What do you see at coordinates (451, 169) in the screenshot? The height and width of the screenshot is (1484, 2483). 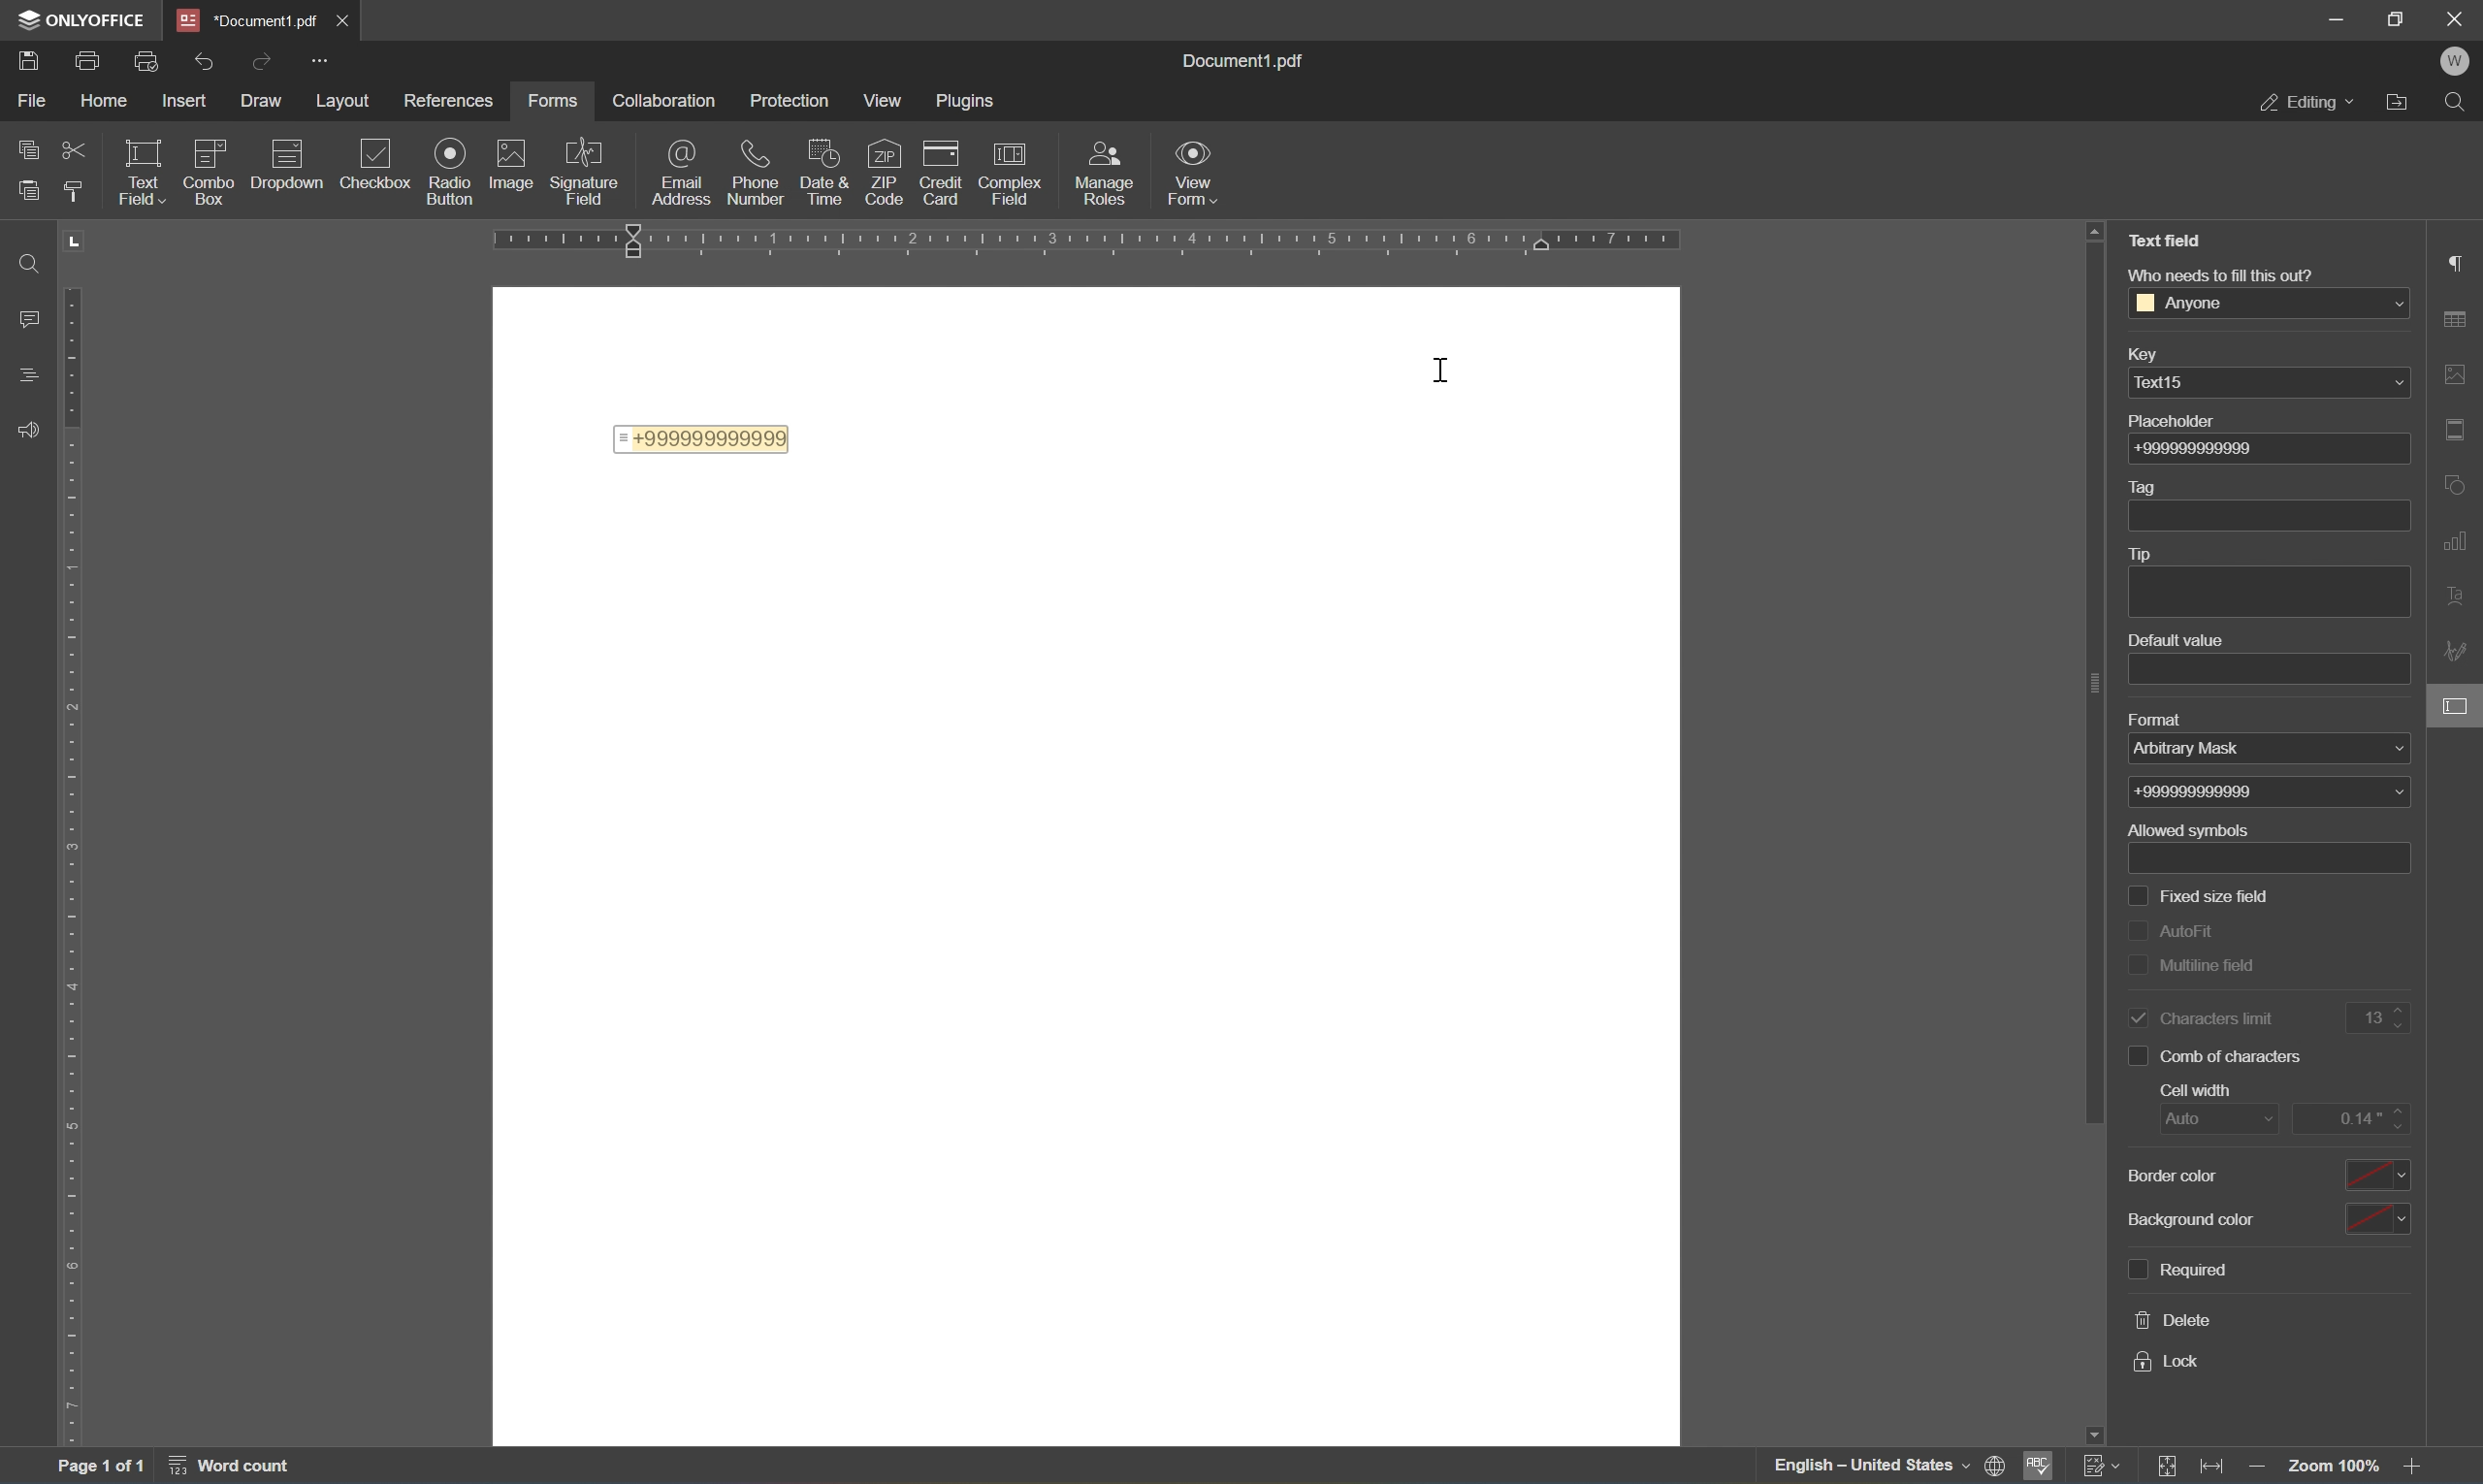 I see `radio button` at bounding box center [451, 169].